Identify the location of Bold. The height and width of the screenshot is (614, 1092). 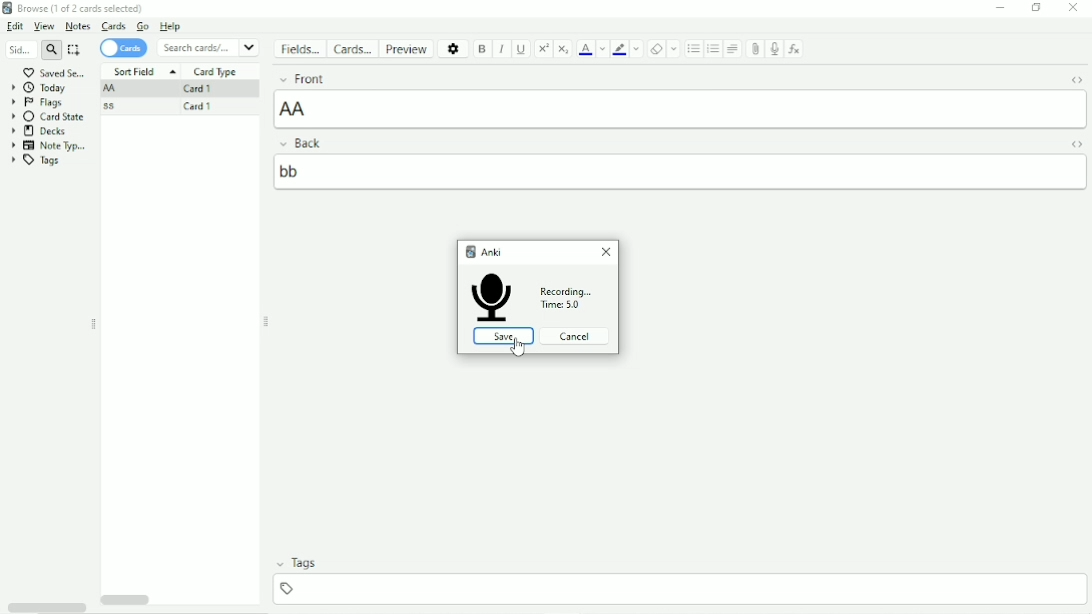
(482, 49).